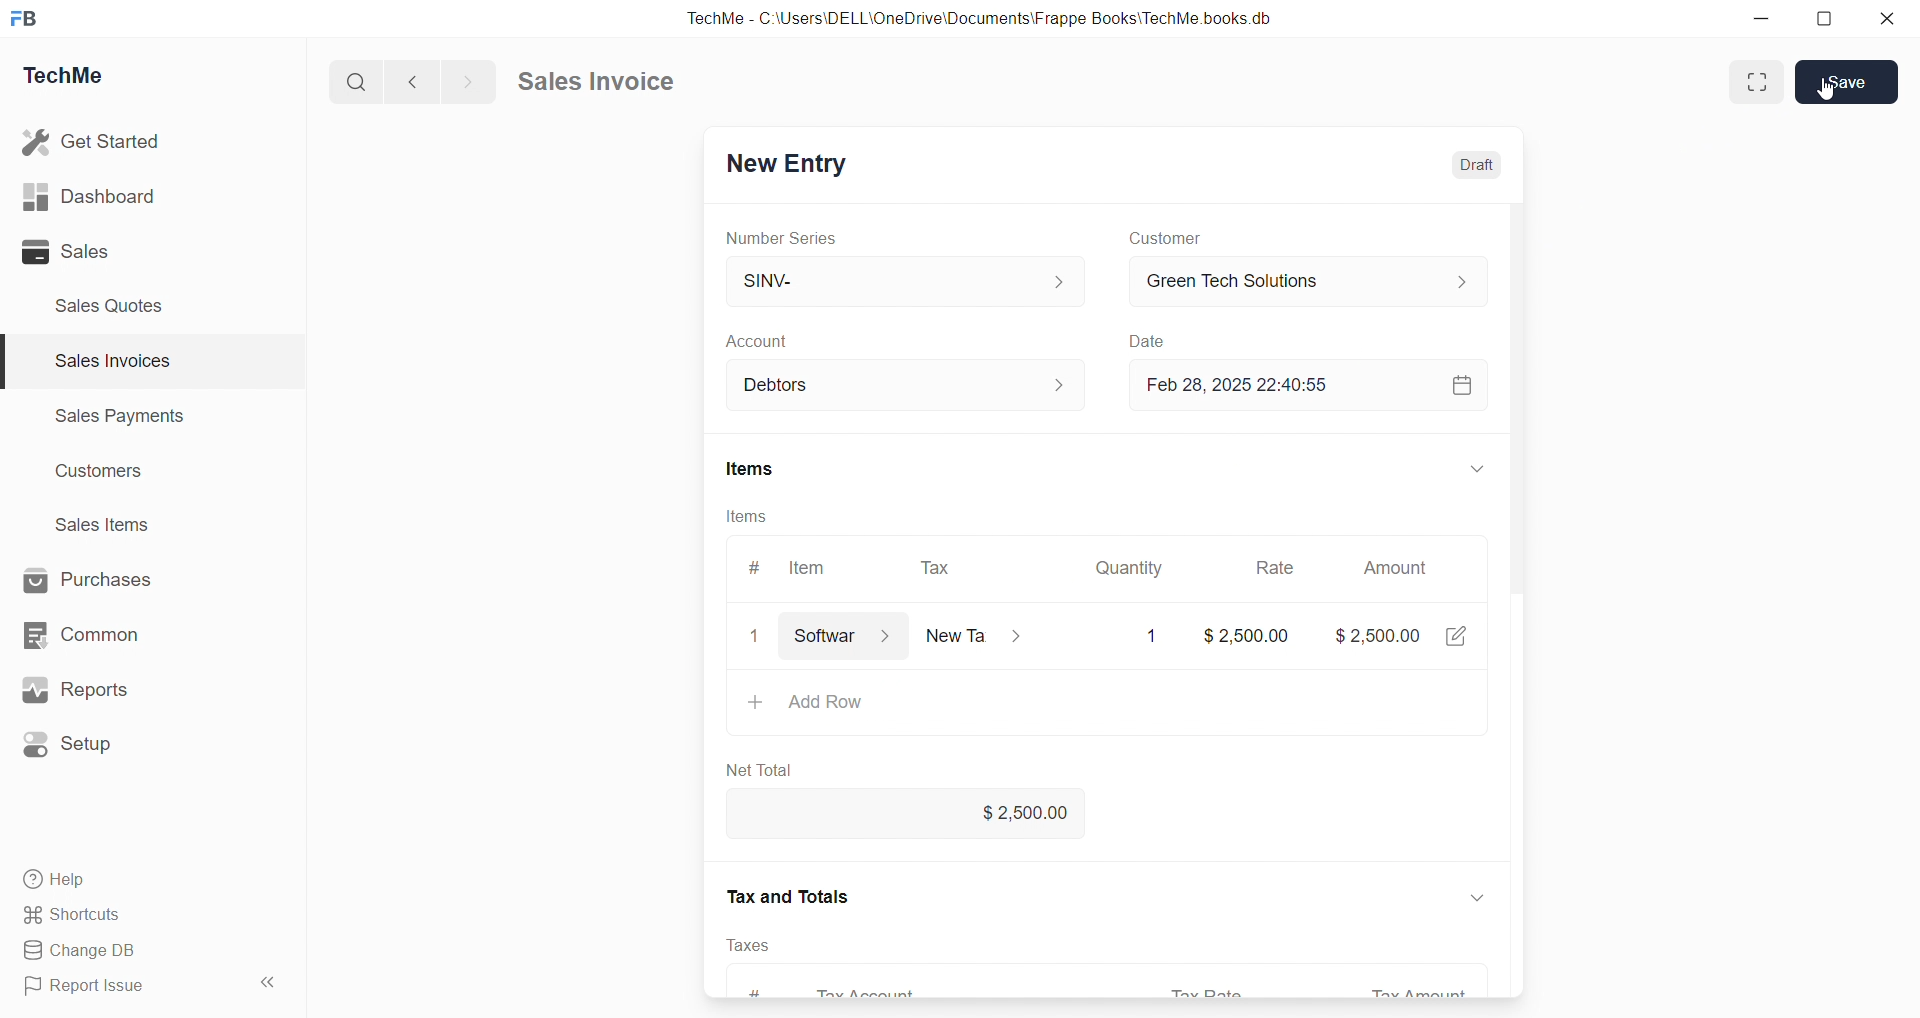 This screenshot has height=1018, width=1920. Describe the element at coordinates (1396, 568) in the screenshot. I see `Amount` at that location.